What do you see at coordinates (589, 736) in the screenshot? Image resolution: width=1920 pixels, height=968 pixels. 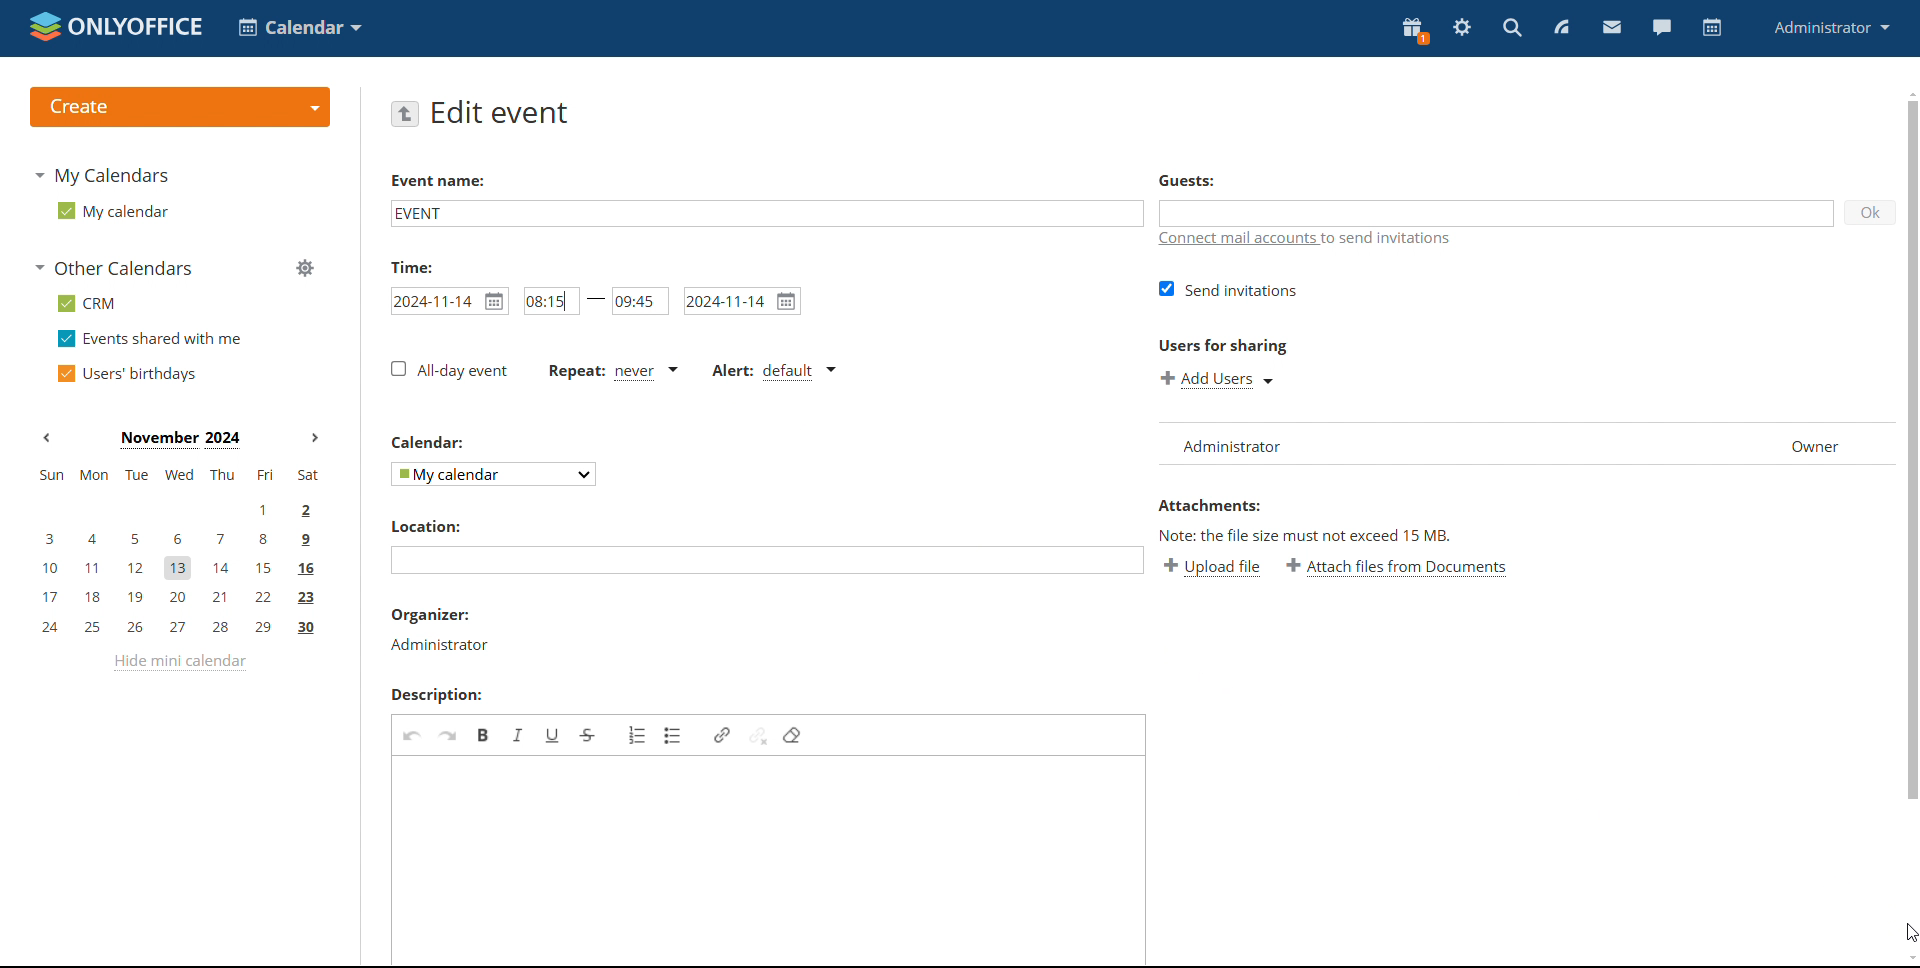 I see `strikethrough` at bounding box center [589, 736].